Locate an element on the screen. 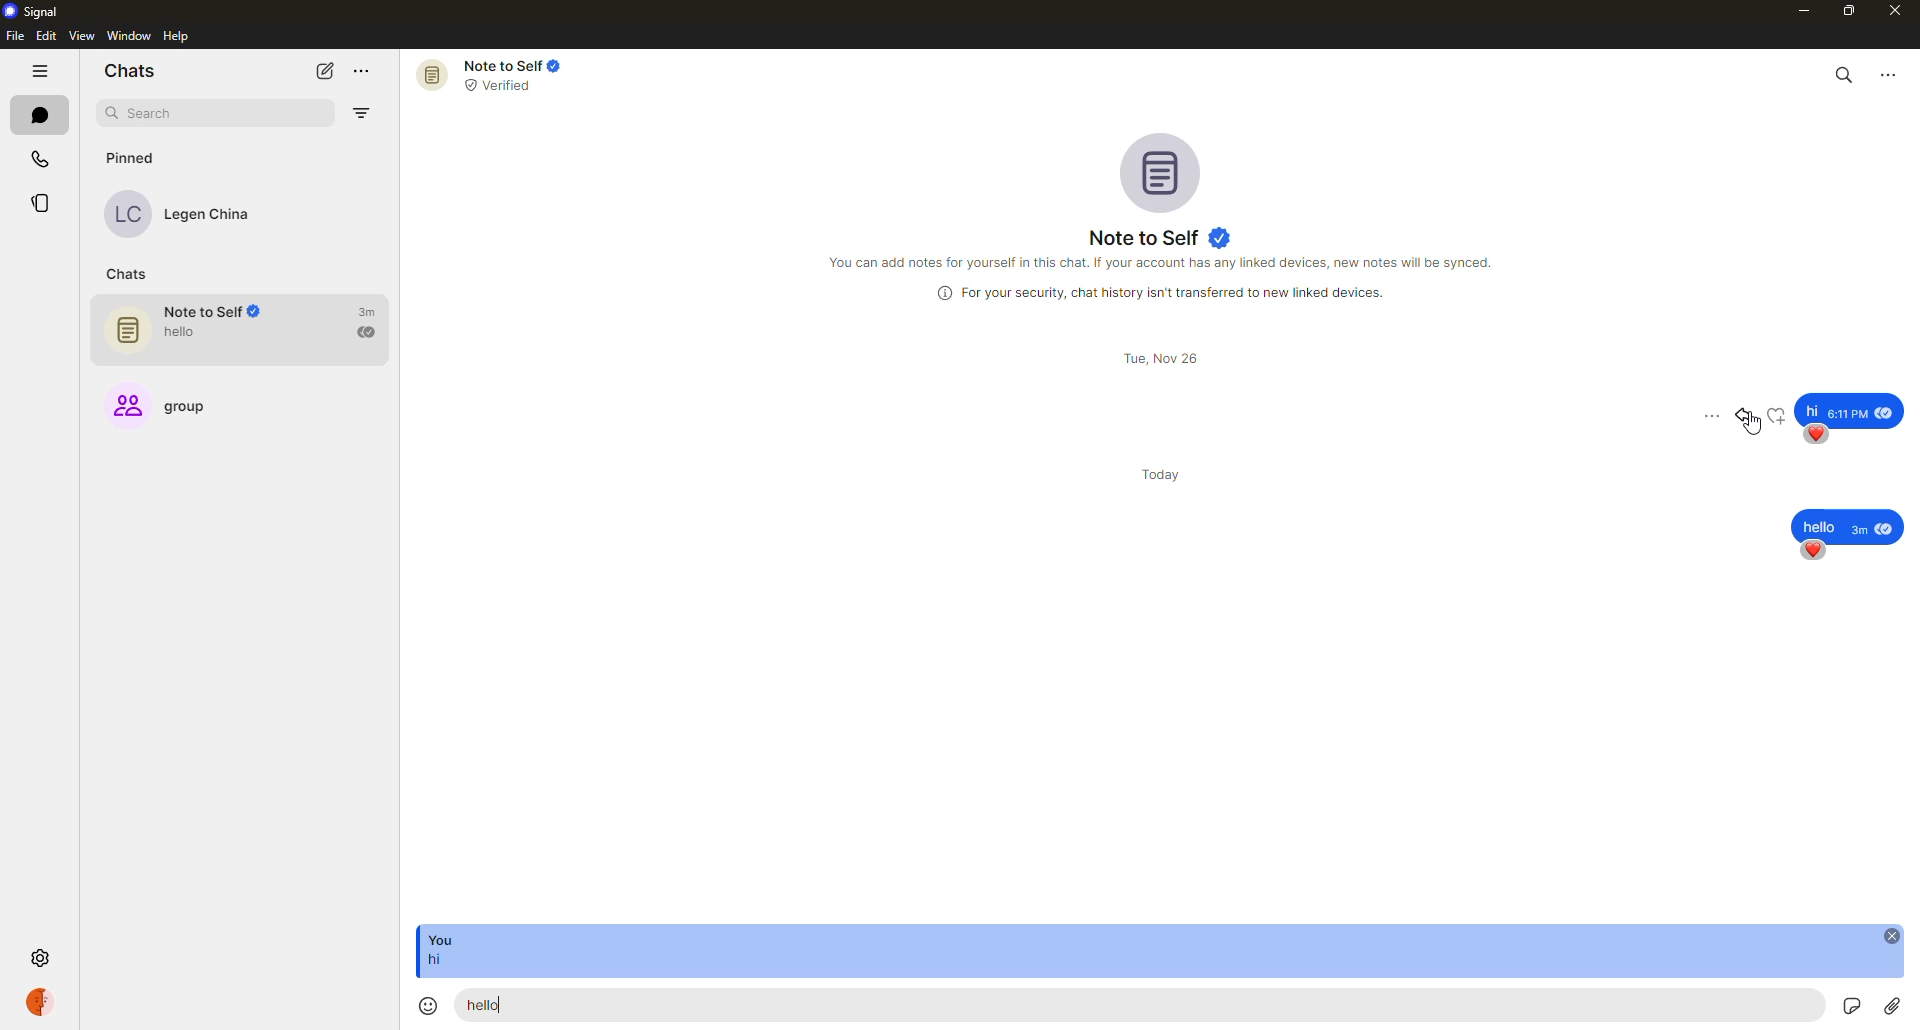 The image size is (1920, 1030). reaction is located at coordinates (1811, 551).